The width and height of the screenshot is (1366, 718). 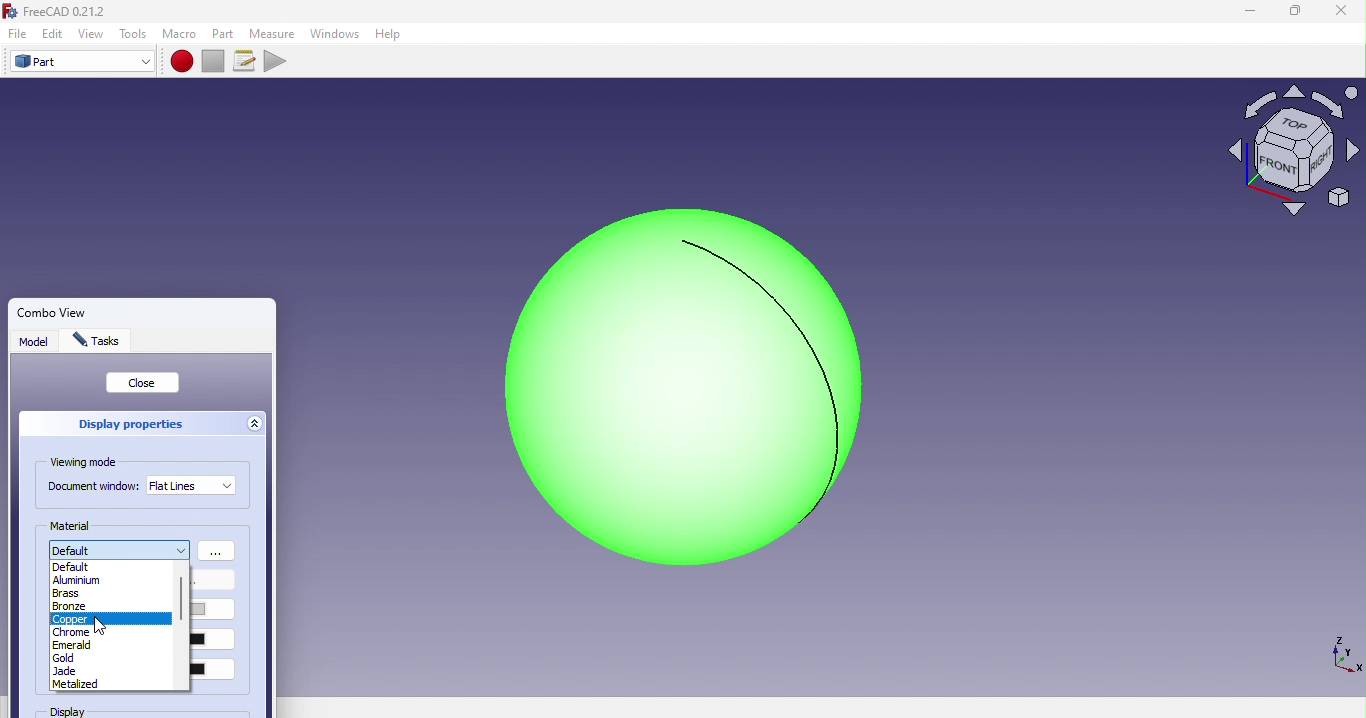 What do you see at coordinates (180, 627) in the screenshot?
I see `Scroll bar` at bounding box center [180, 627].